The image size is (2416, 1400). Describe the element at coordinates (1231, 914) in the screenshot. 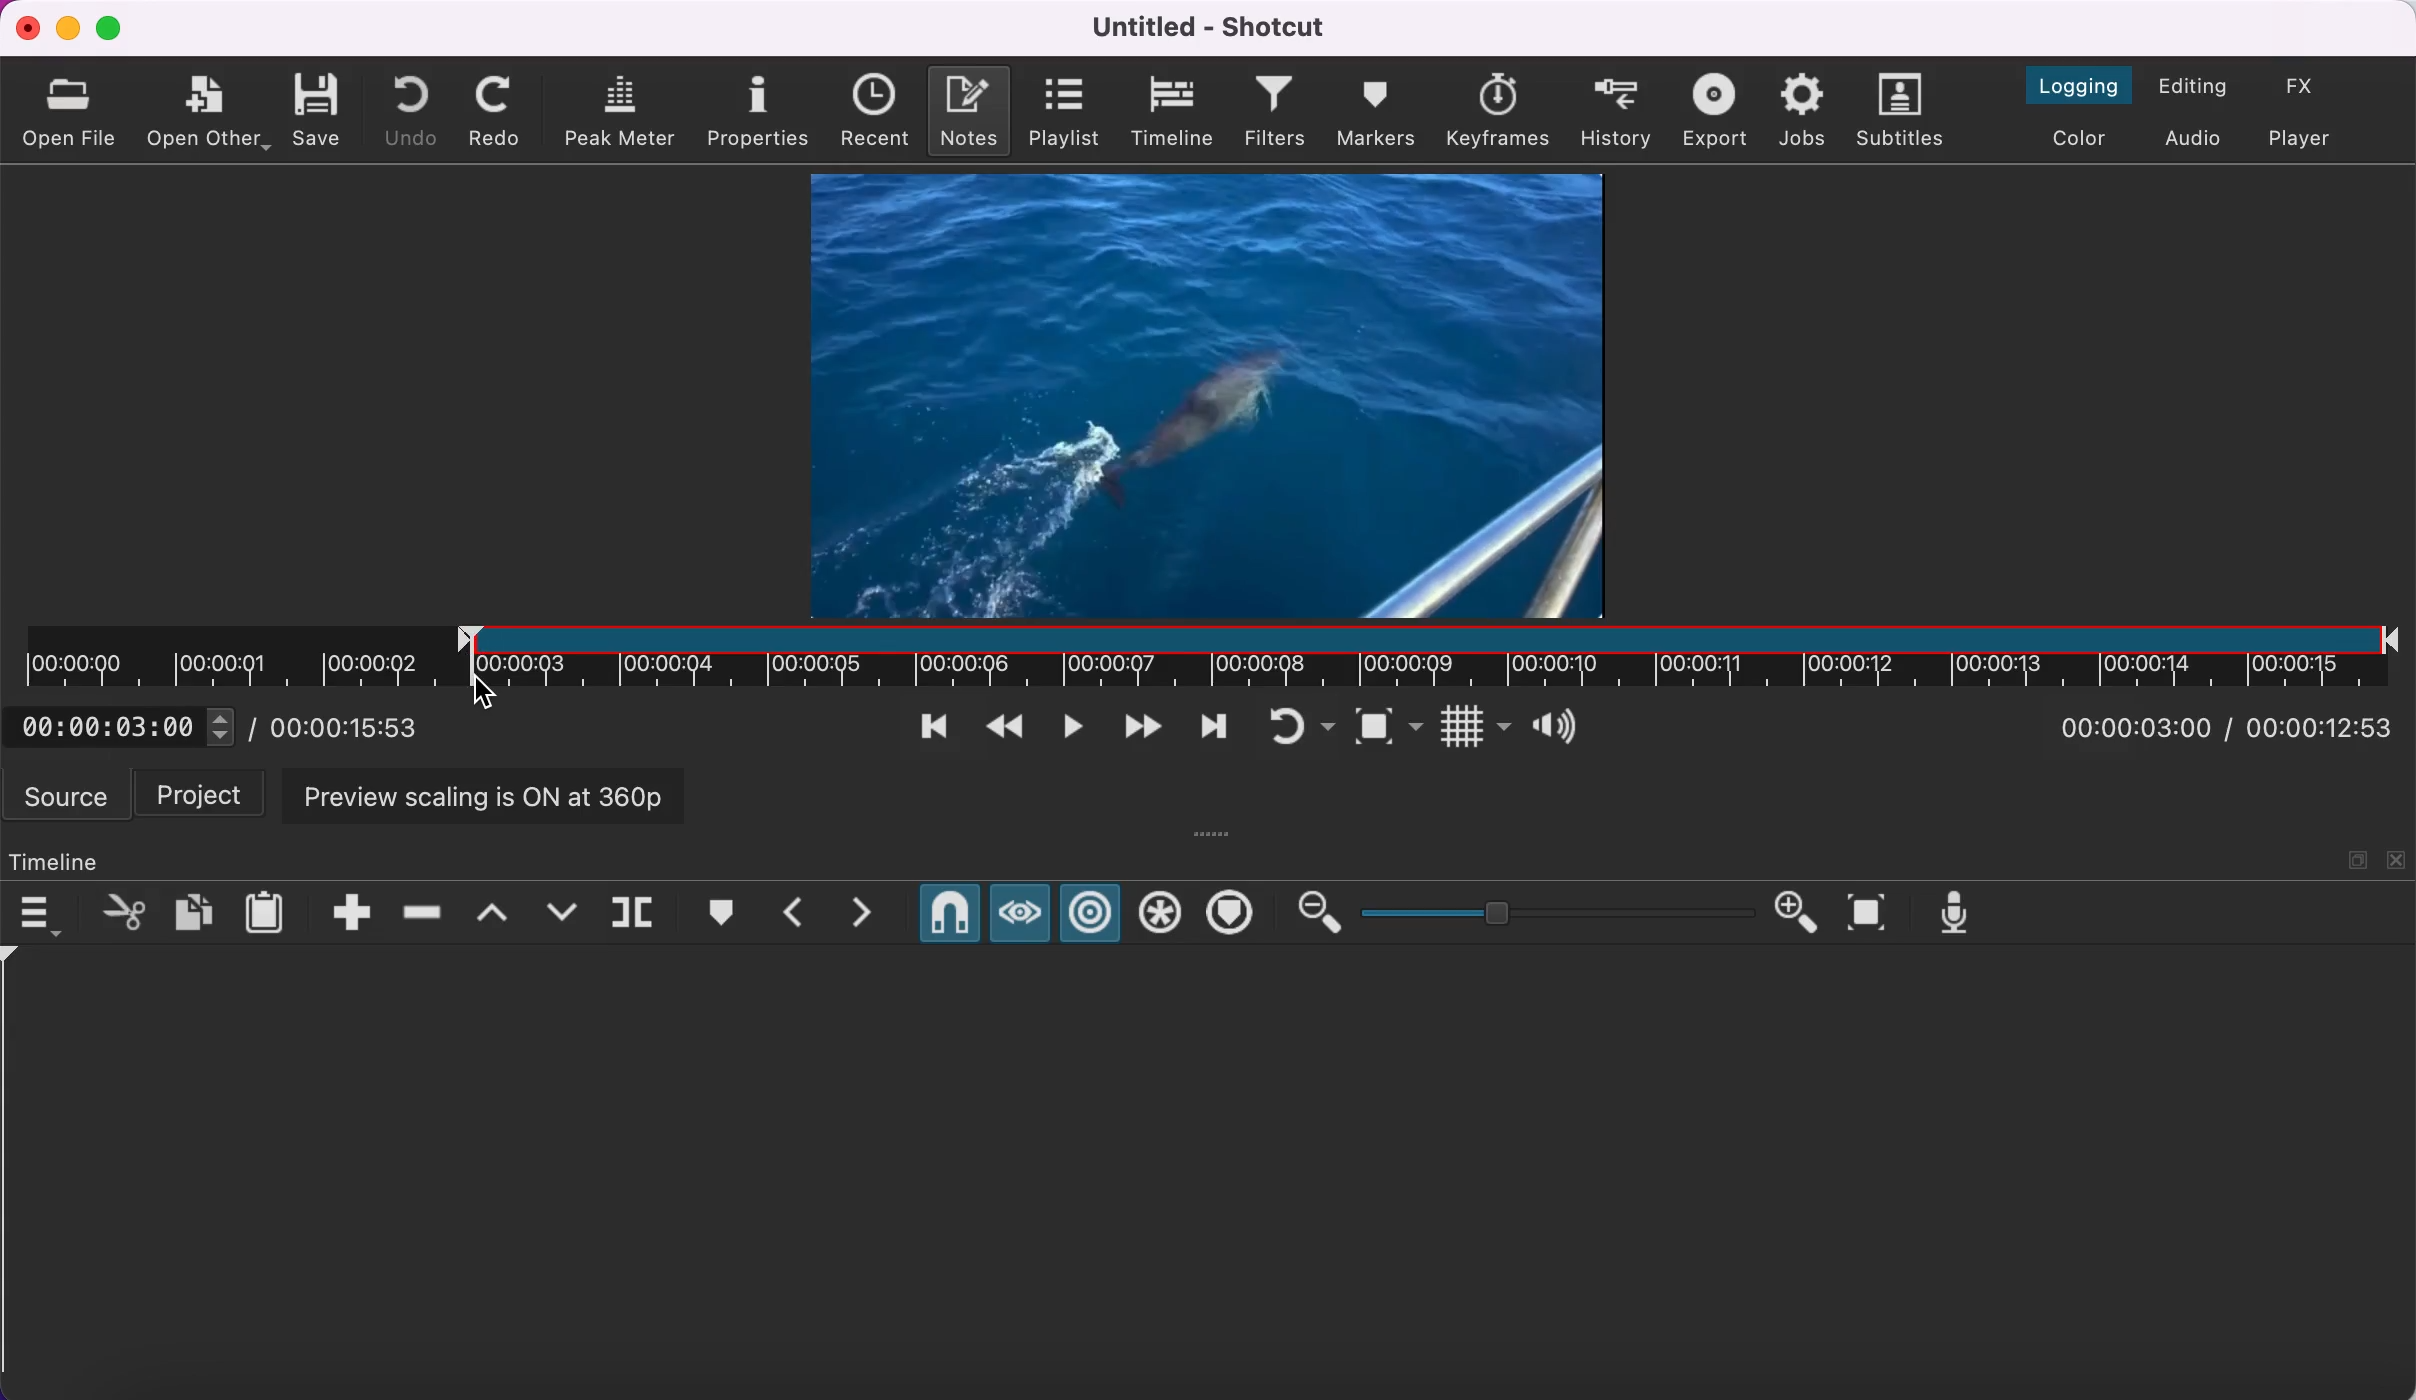

I see `ripple markers` at that location.